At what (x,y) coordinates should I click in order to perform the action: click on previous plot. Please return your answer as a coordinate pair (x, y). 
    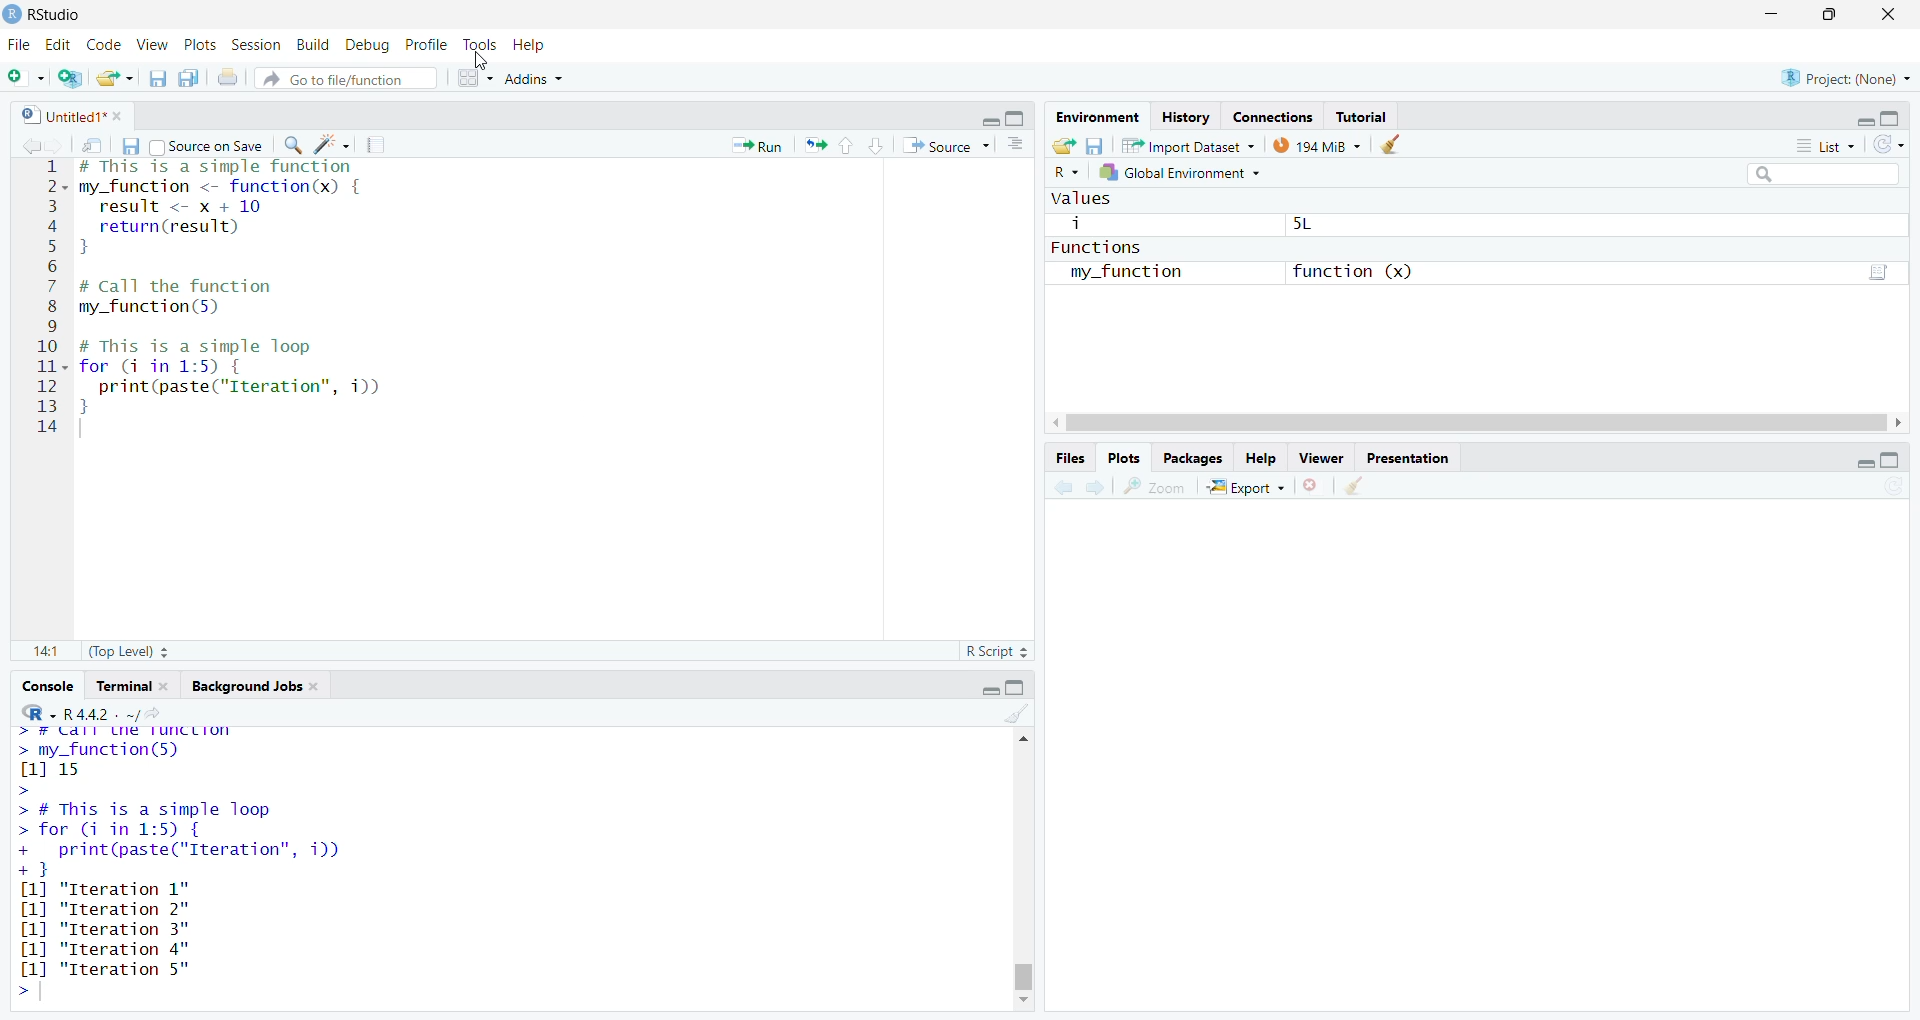
    Looking at the image, I should click on (1058, 489).